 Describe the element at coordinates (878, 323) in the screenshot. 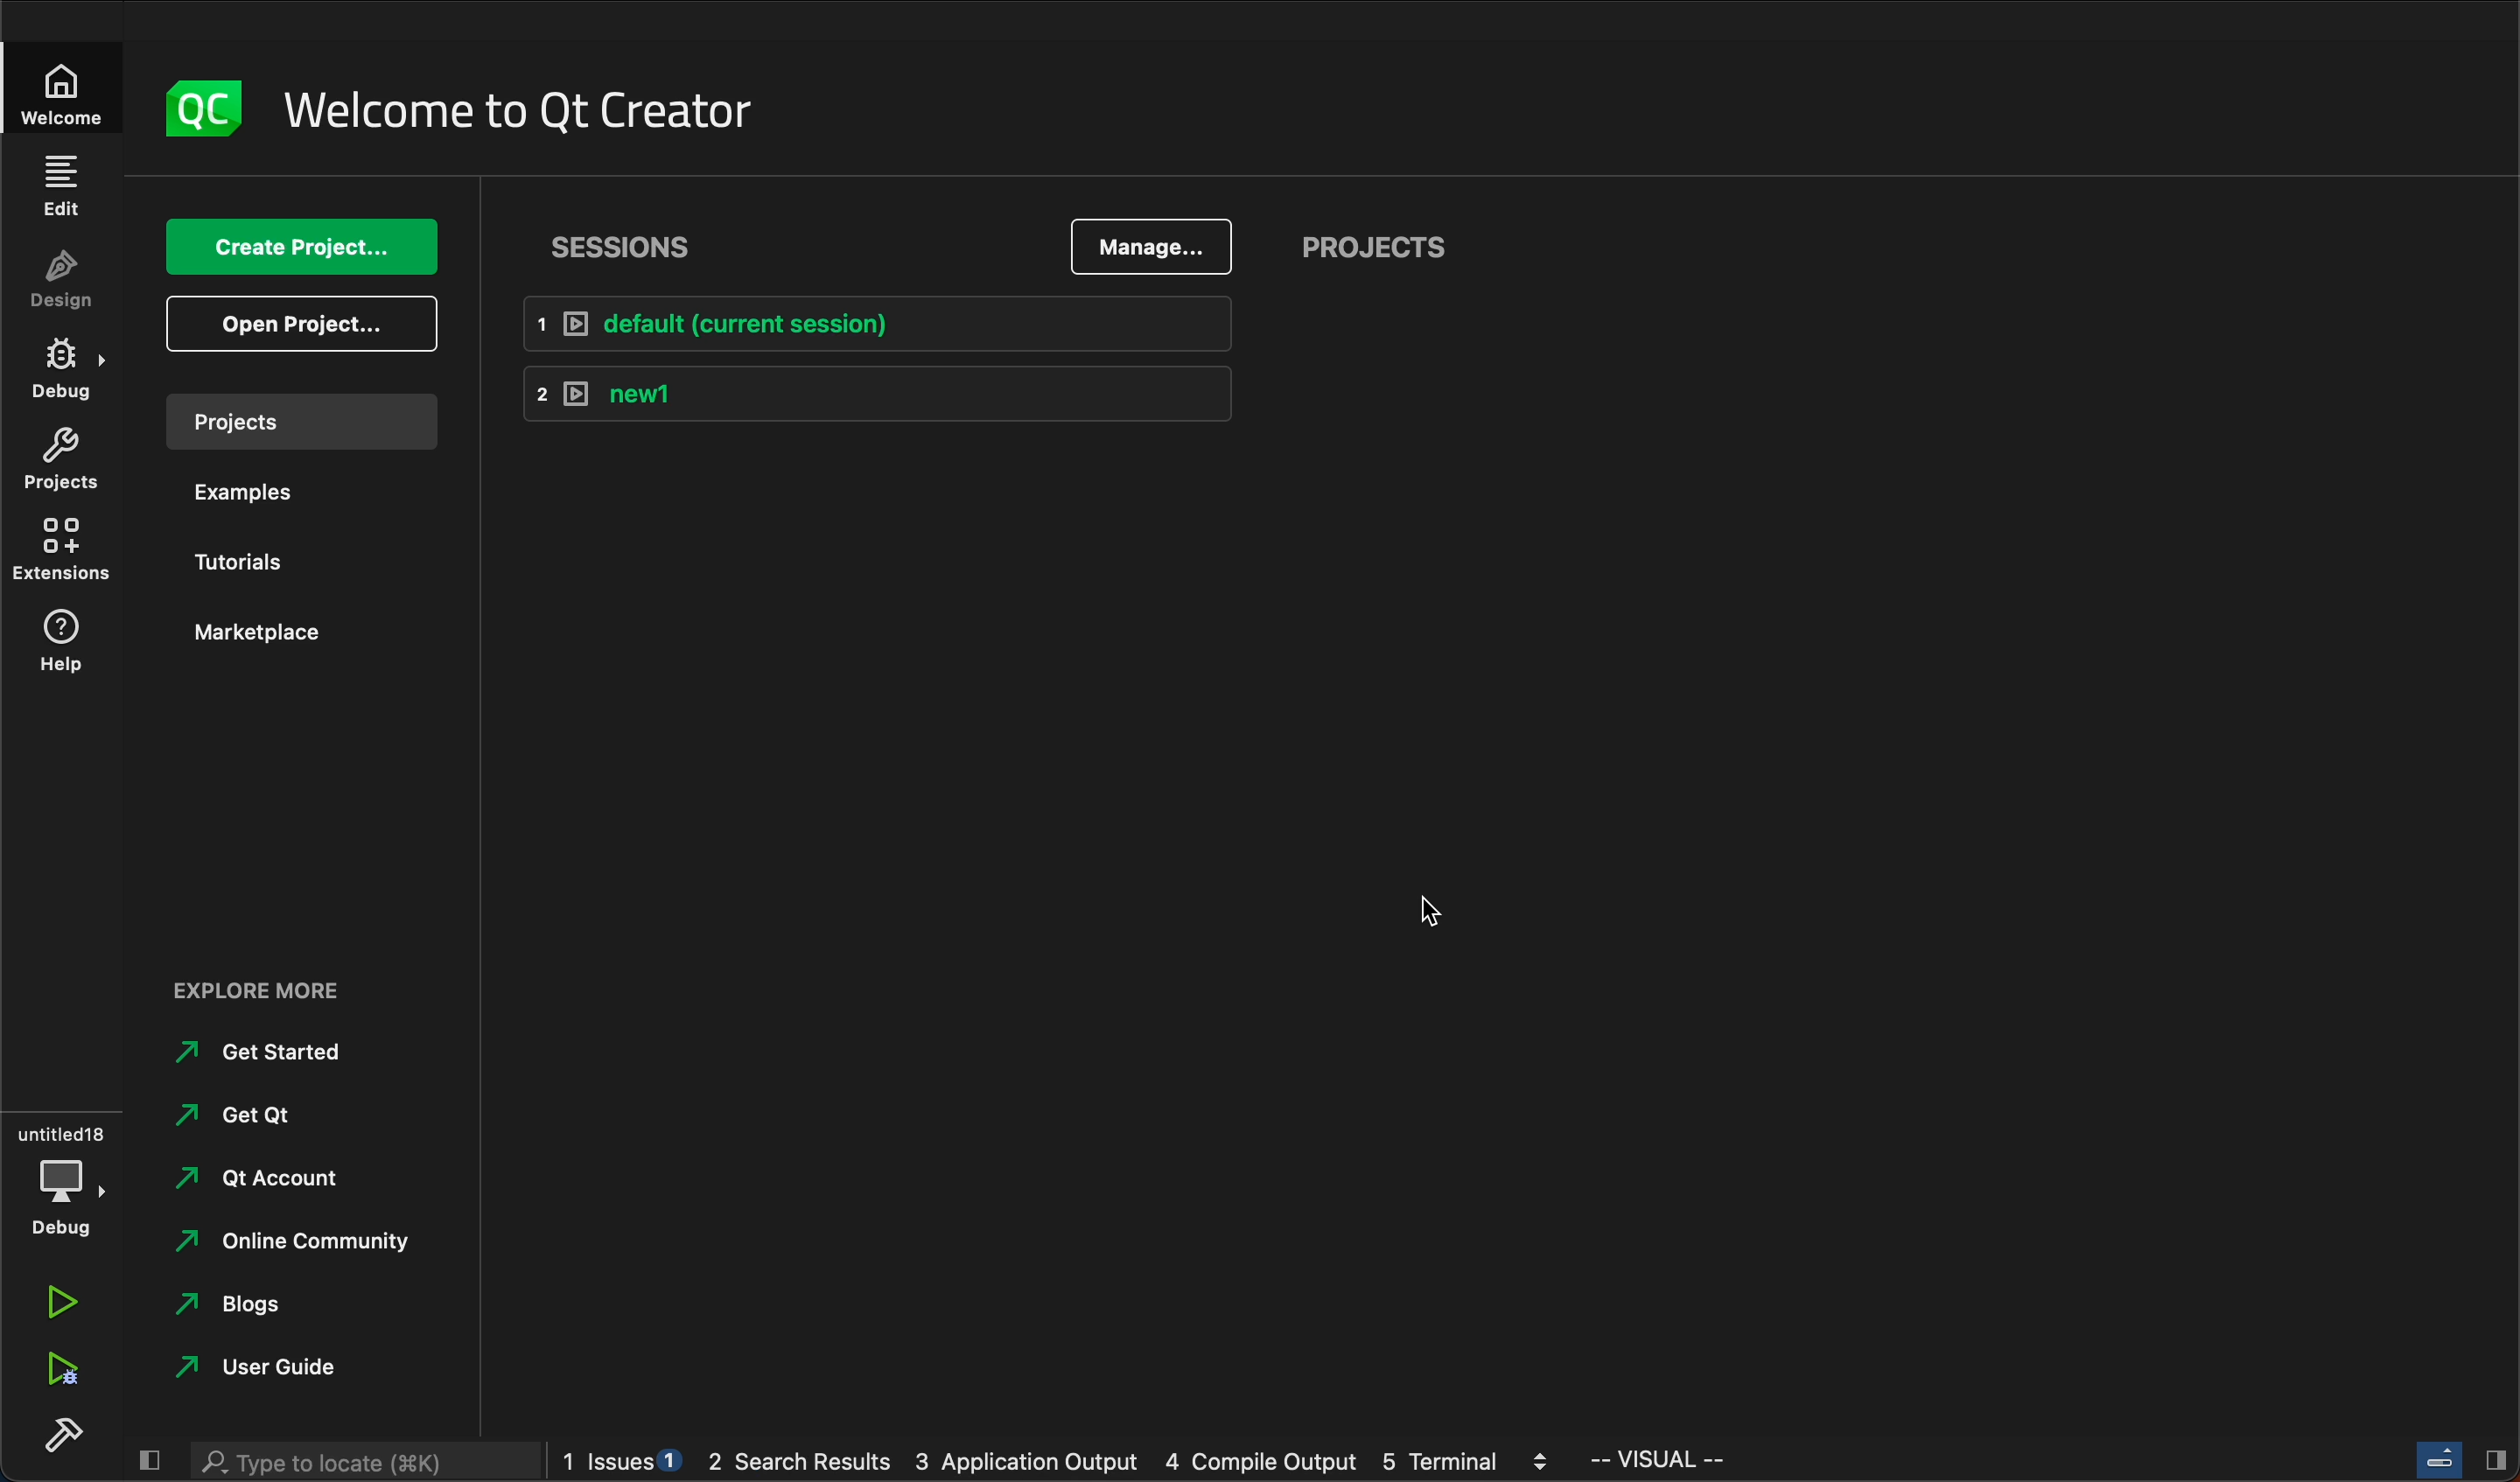

I see `default` at that location.